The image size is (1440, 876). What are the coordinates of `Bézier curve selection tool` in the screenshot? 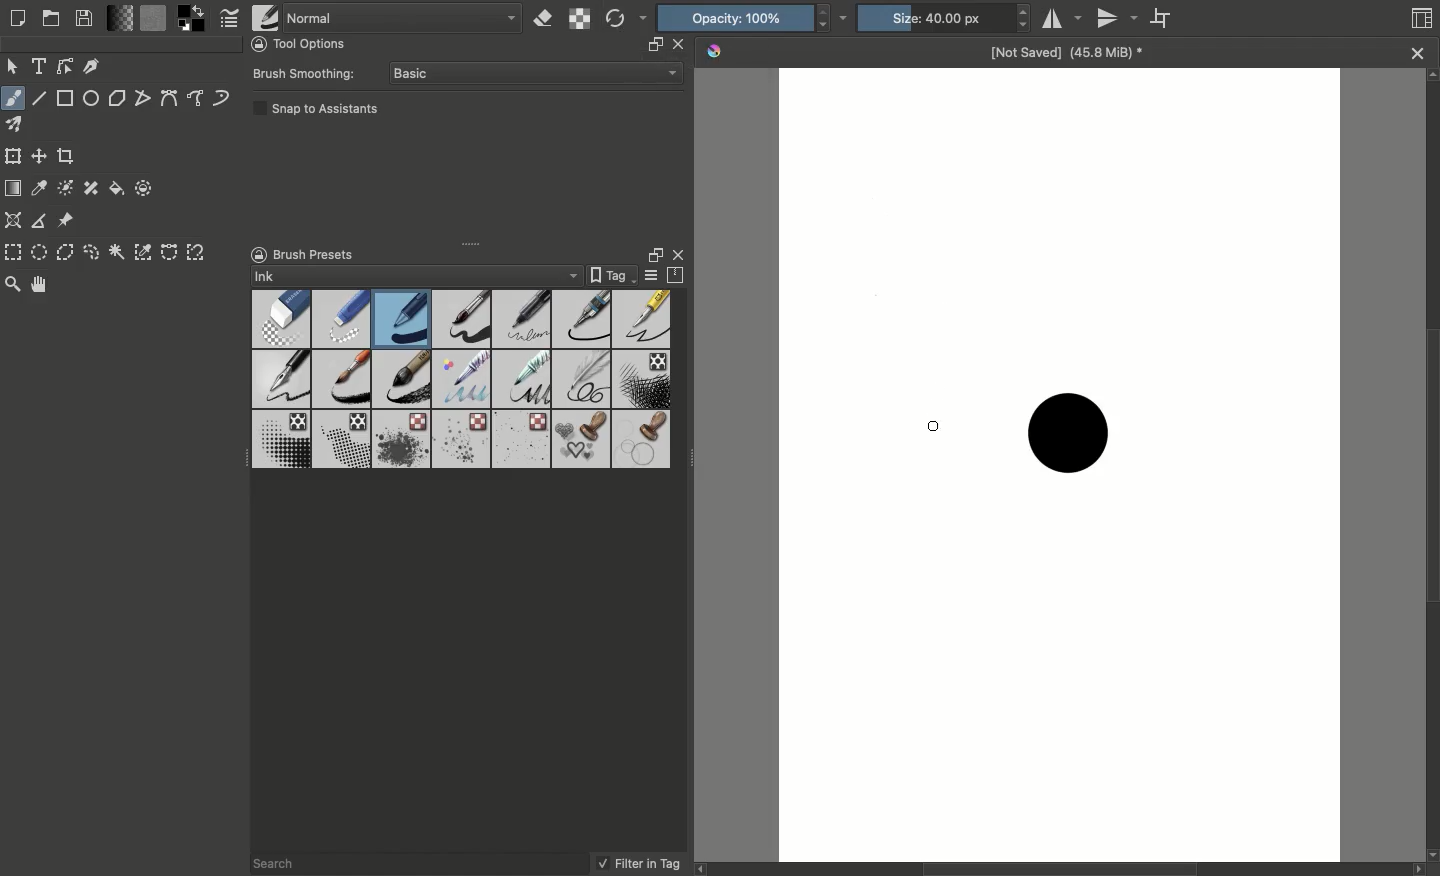 It's located at (169, 255).